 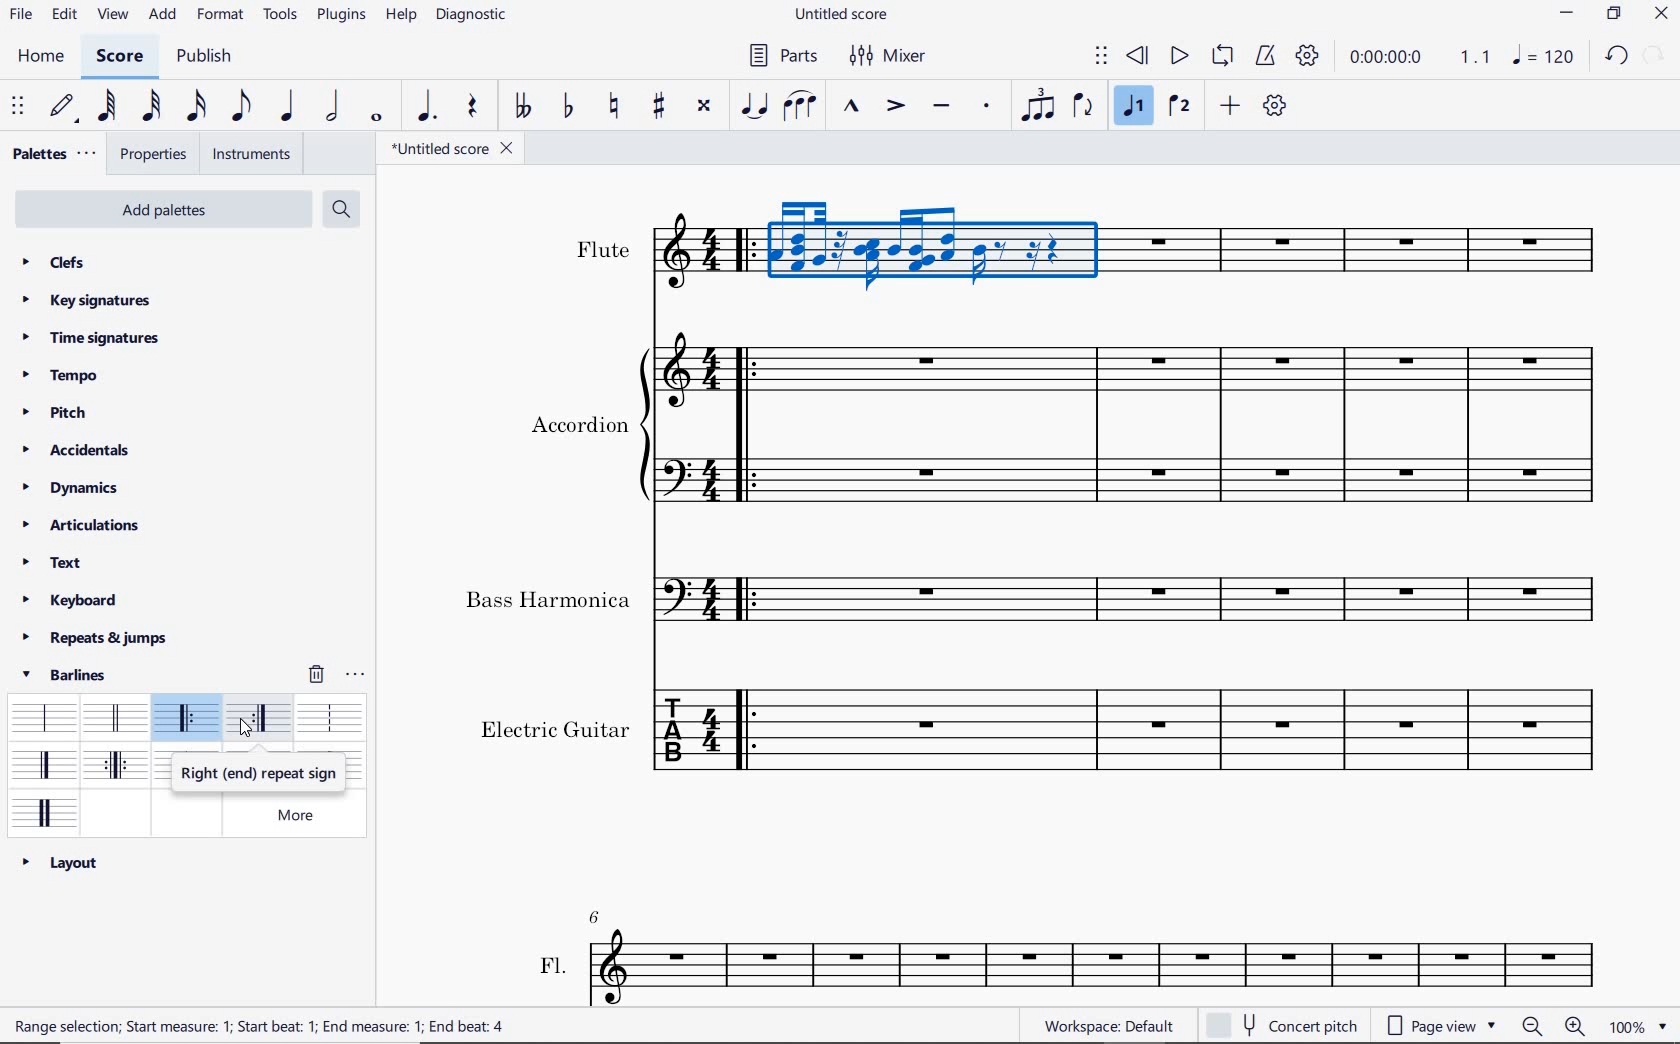 What do you see at coordinates (1180, 242) in the screenshot?
I see `Instrument: Electric guitar` at bounding box center [1180, 242].